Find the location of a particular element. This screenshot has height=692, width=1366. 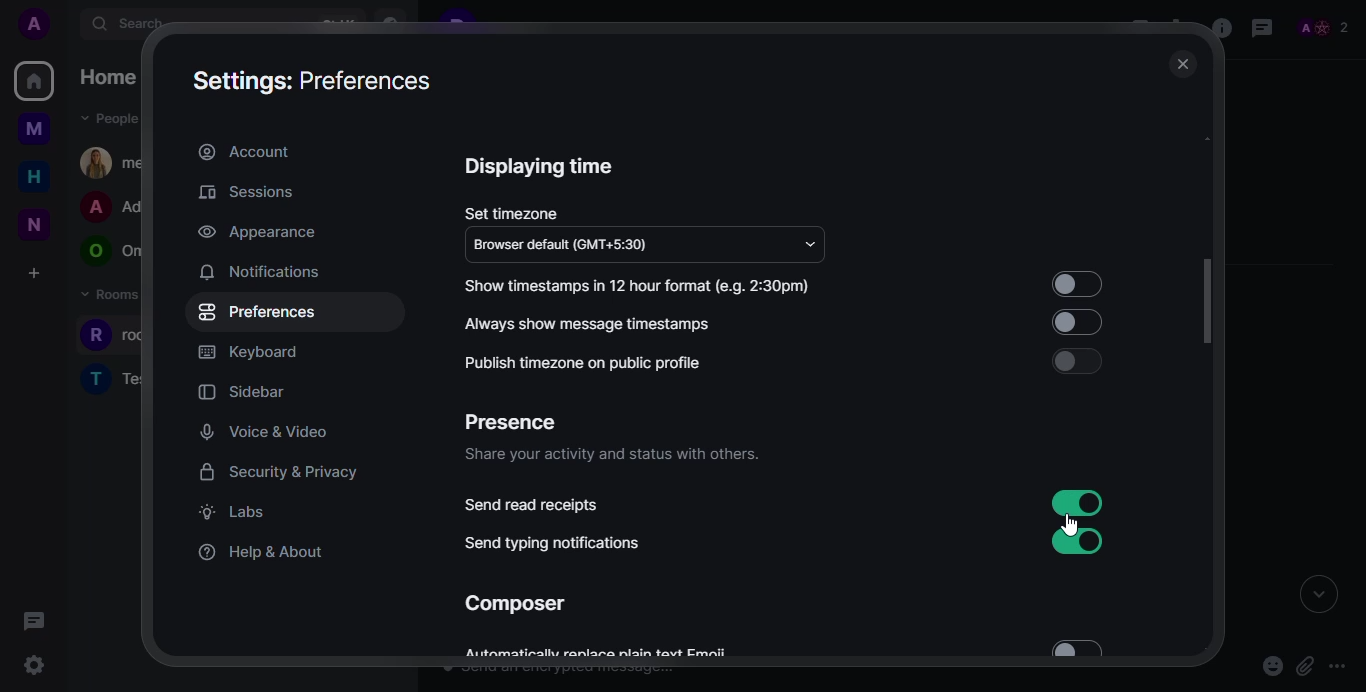

keyboard is located at coordinates (248, 352).